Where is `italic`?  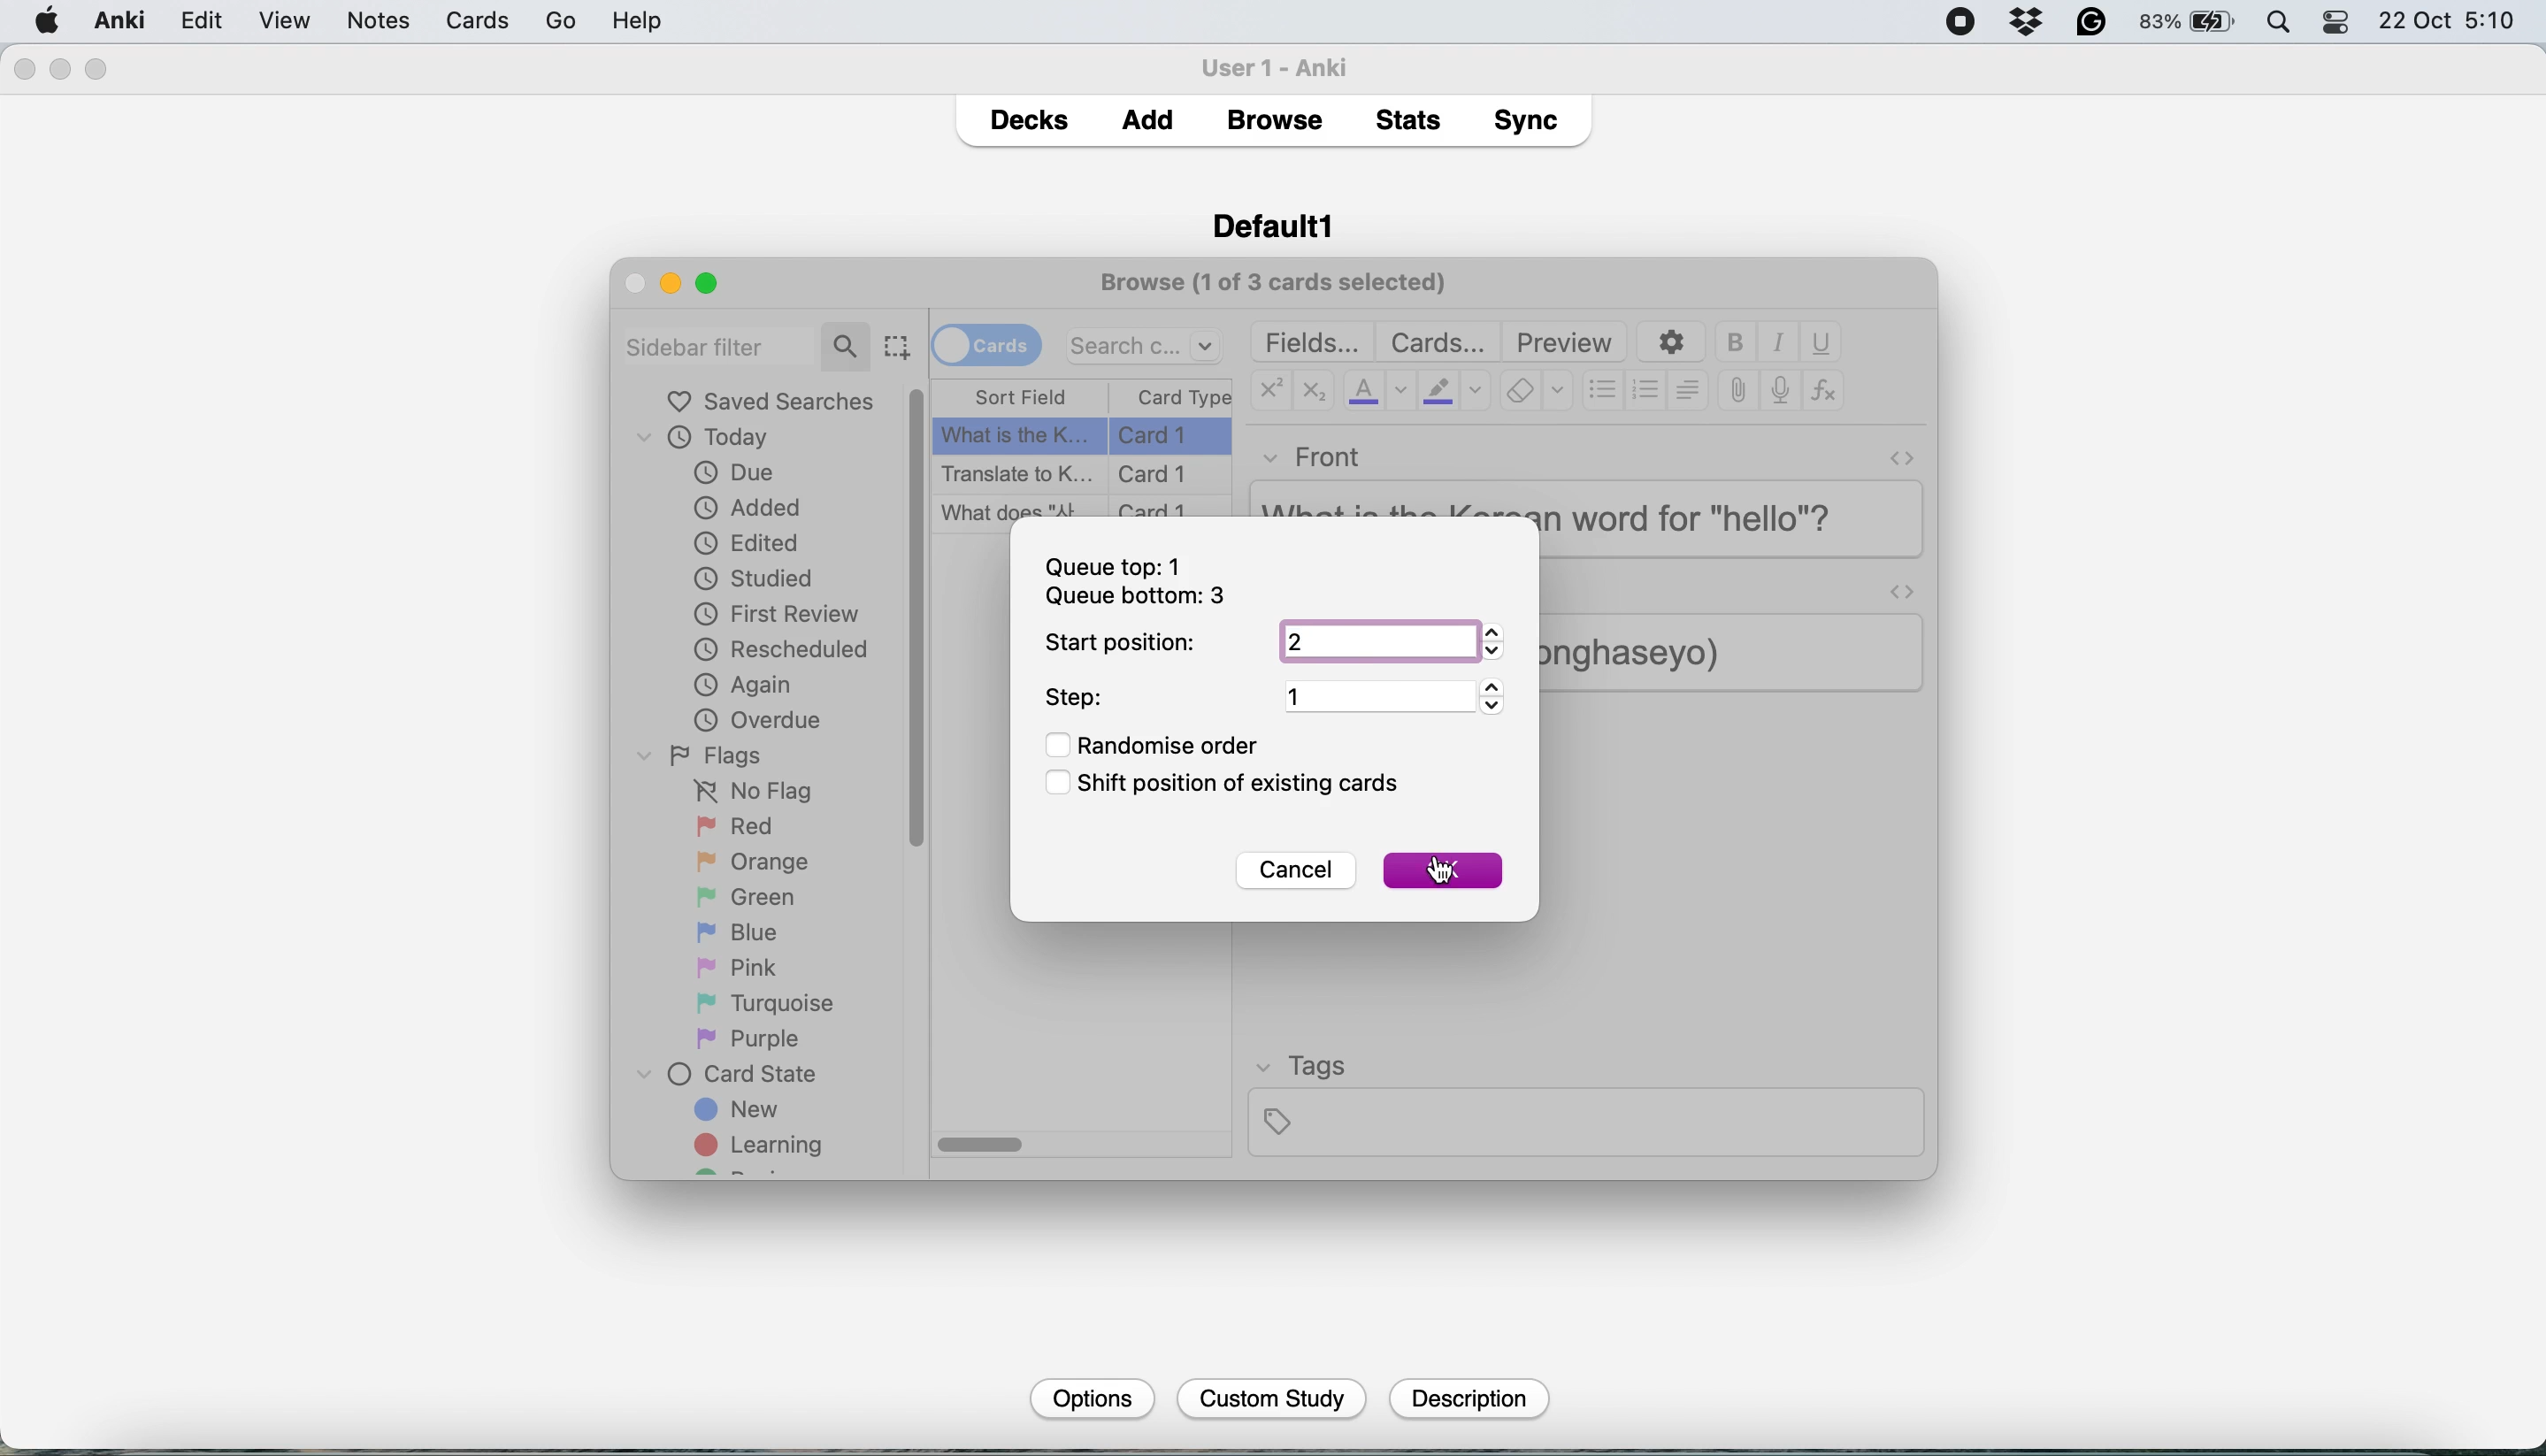 italic is located at coordinates (1781, 343).